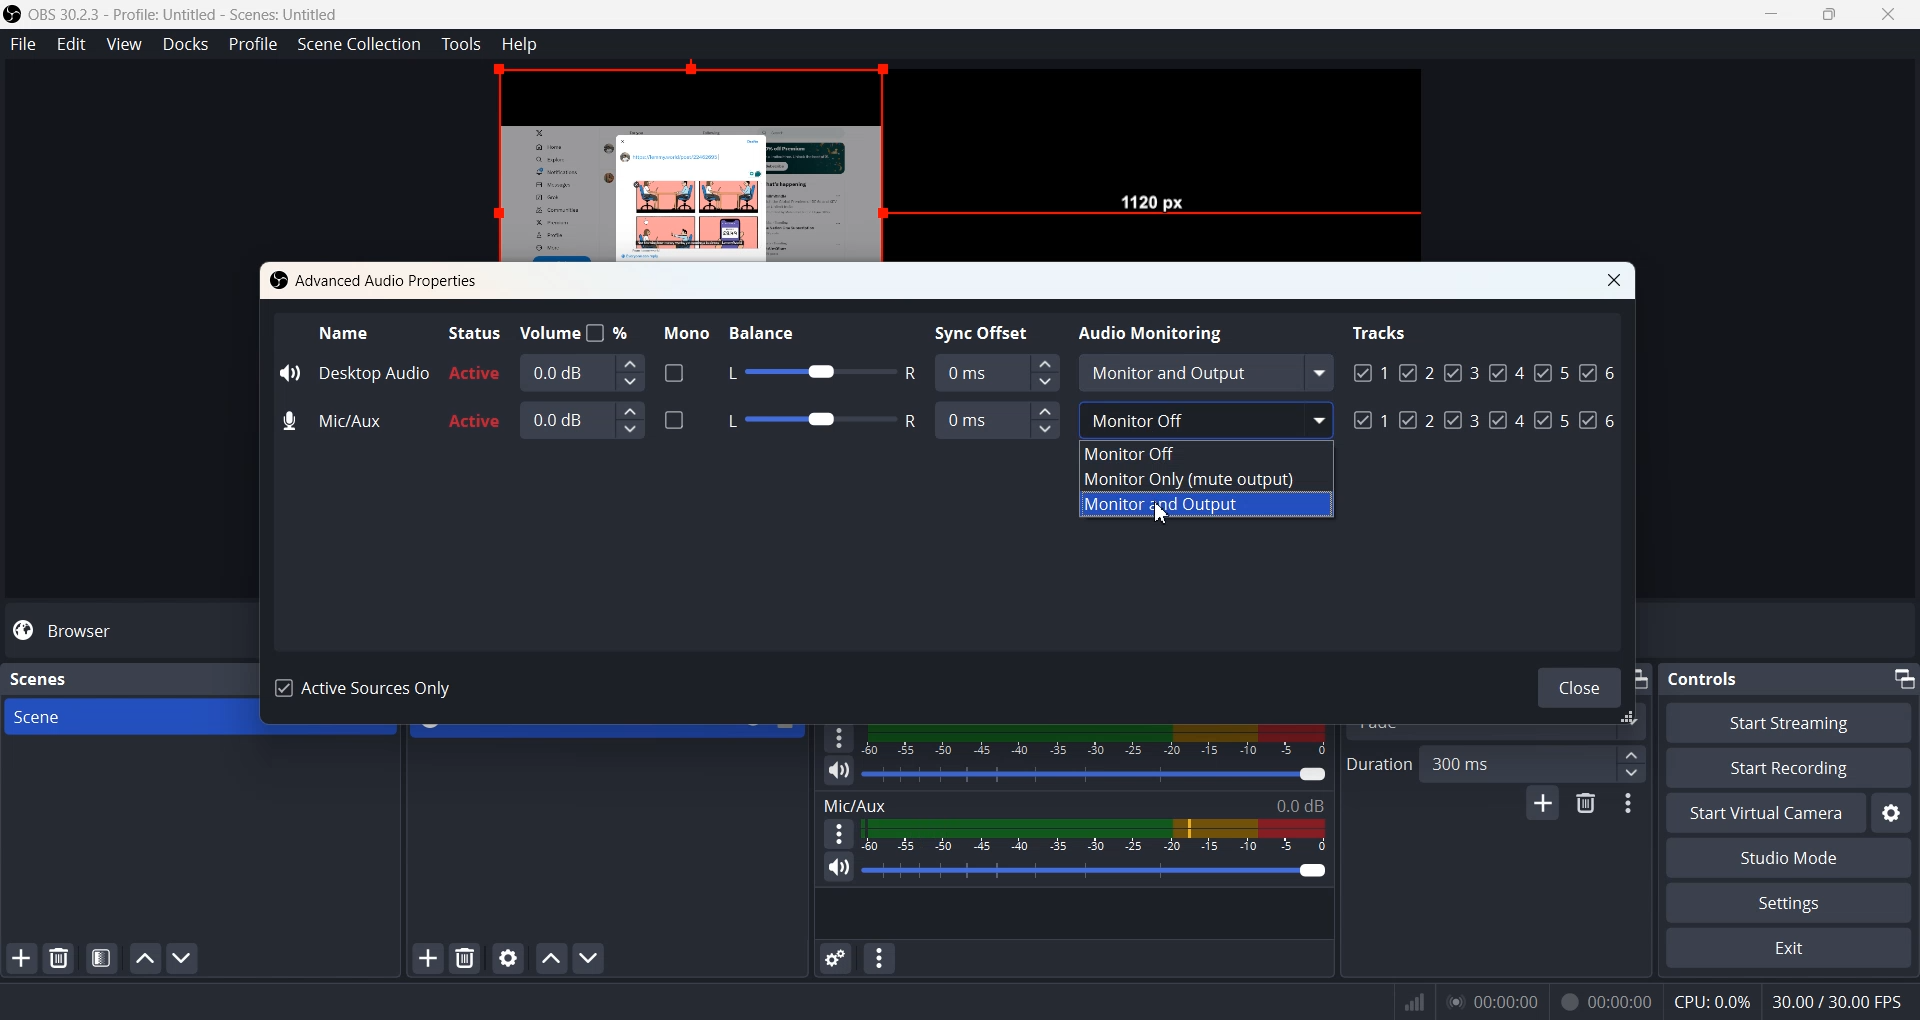 This screenshot has height=1020, width=1920. Describe the element at coordinates (833, 958) in the screenshot. I see `Advance audio properties` at that location.